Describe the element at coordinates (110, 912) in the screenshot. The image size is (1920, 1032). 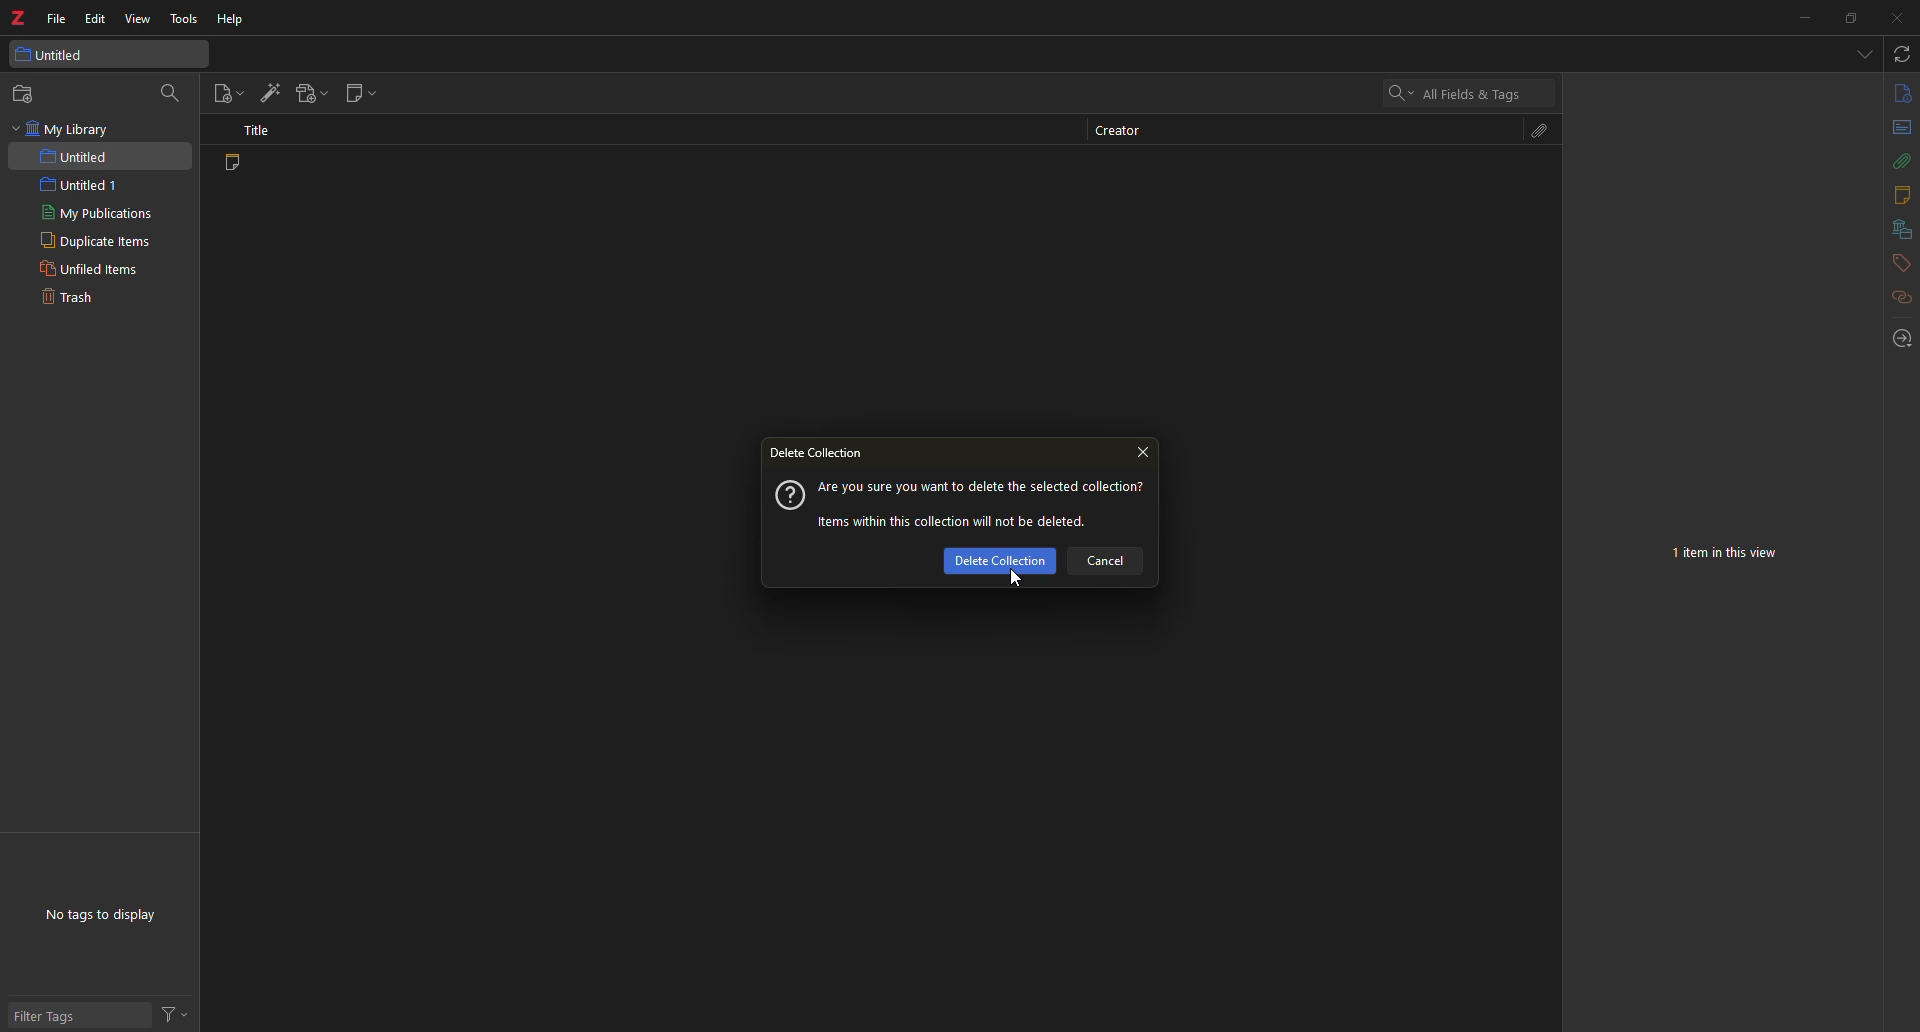
I see `no tags` at that location.